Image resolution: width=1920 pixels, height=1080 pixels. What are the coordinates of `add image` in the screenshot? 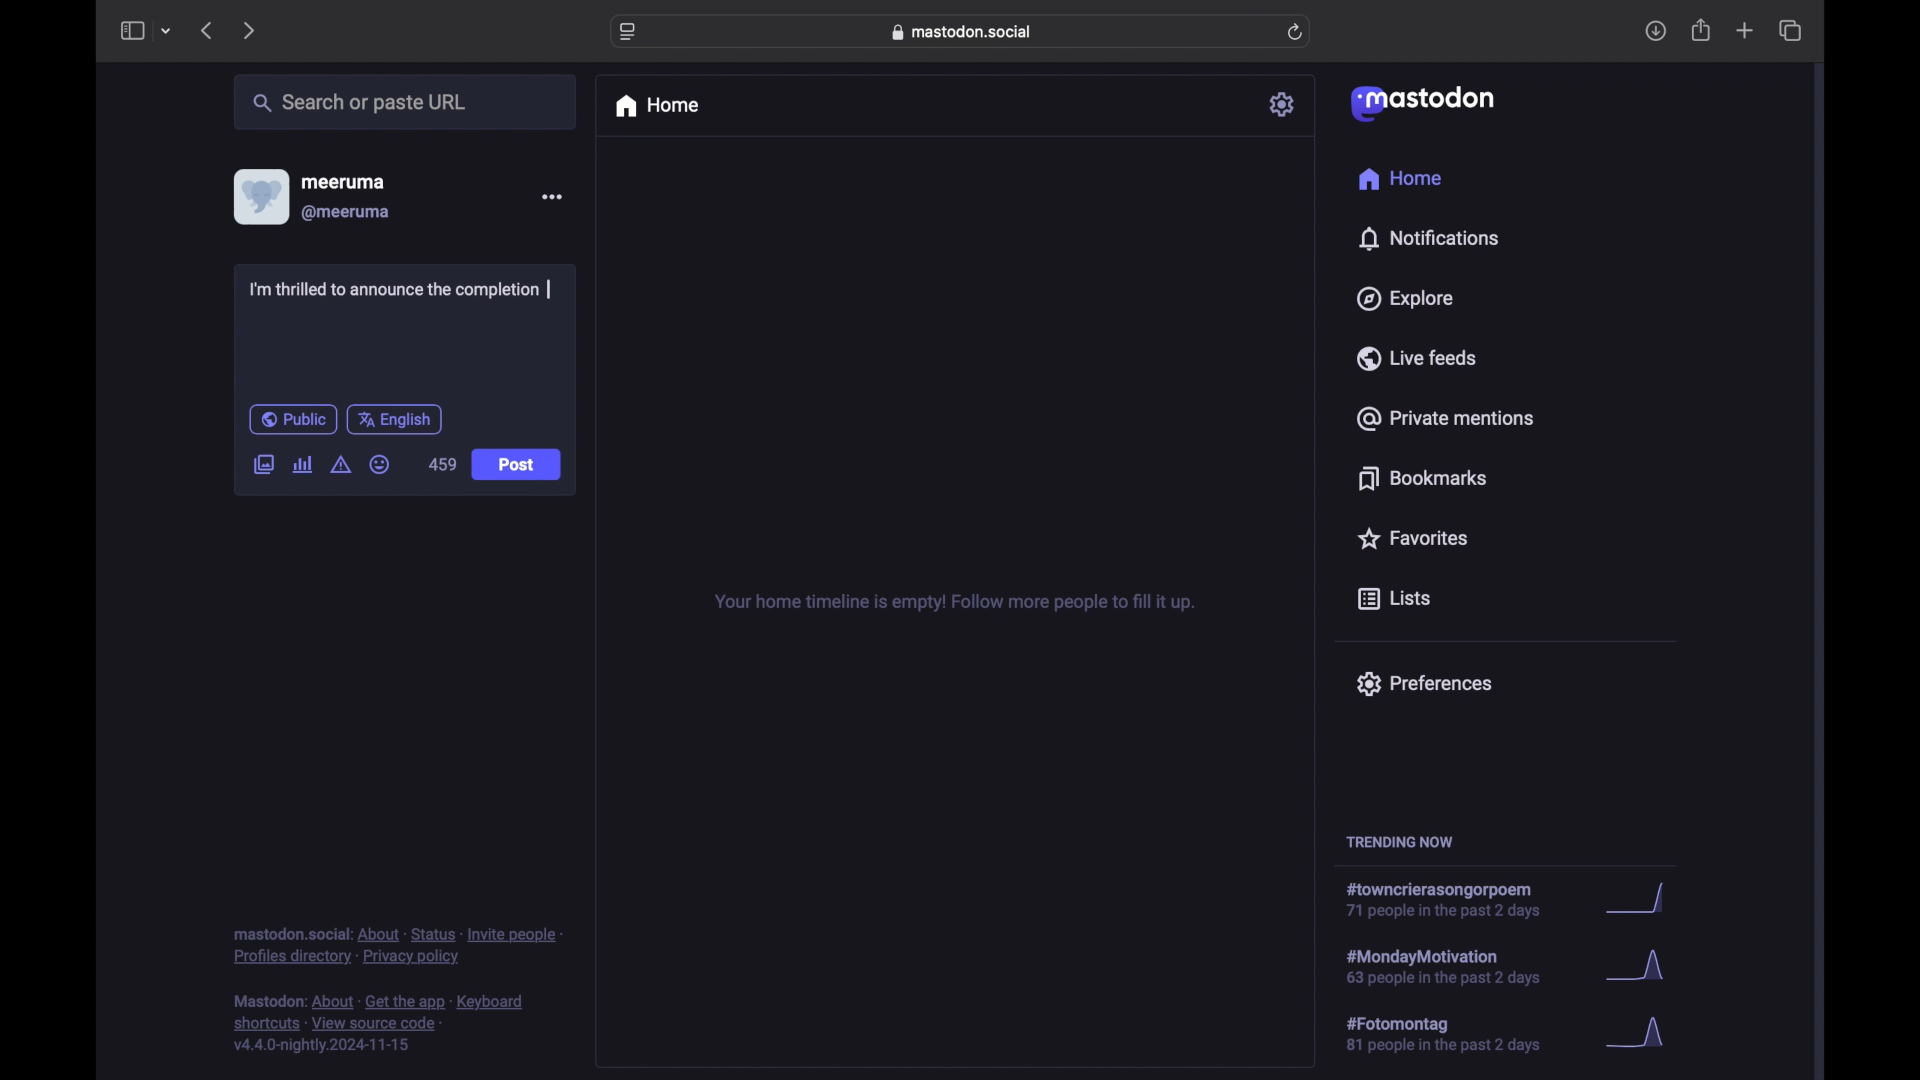 It's located at (263, 466).